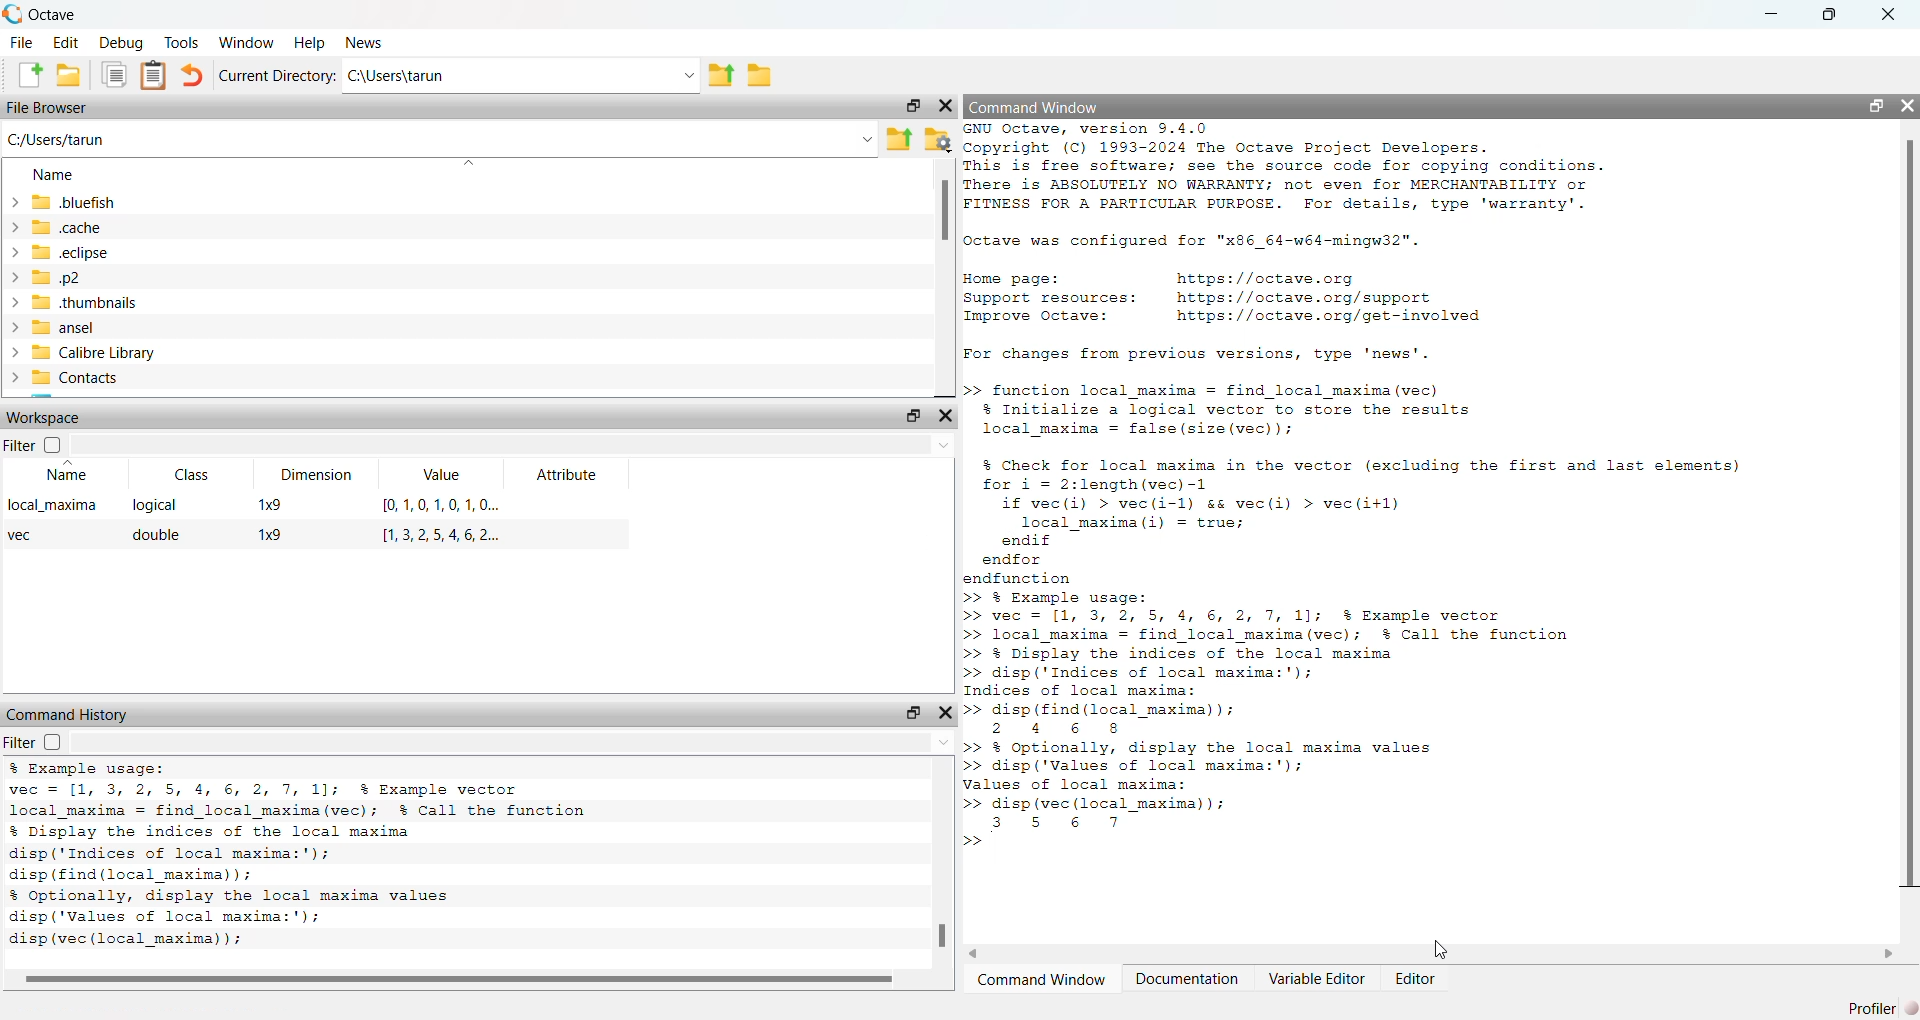 Image resolution: width=1920 pixels, height=1020 pixels. Describe the element at coordinates (1038, 106) in the screenshot. I see `Command Window` at that location.